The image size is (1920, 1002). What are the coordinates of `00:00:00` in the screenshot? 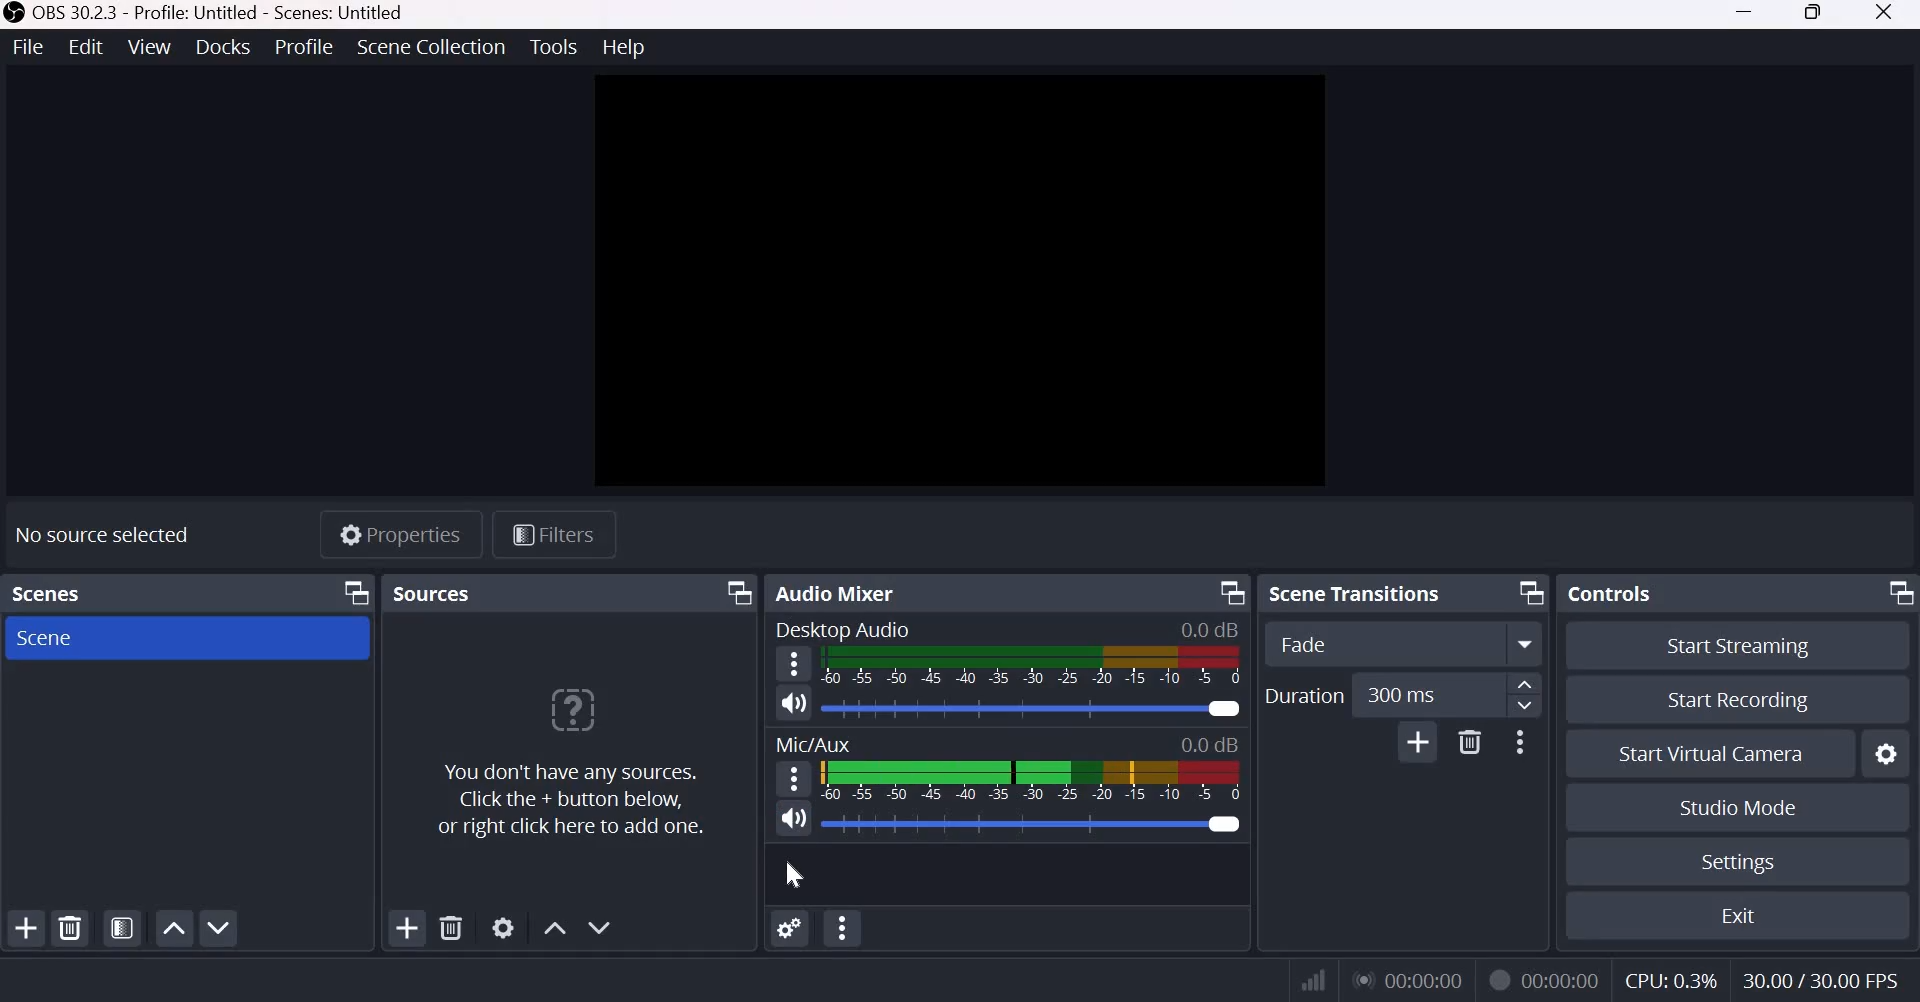 It's located at (1560, 980).